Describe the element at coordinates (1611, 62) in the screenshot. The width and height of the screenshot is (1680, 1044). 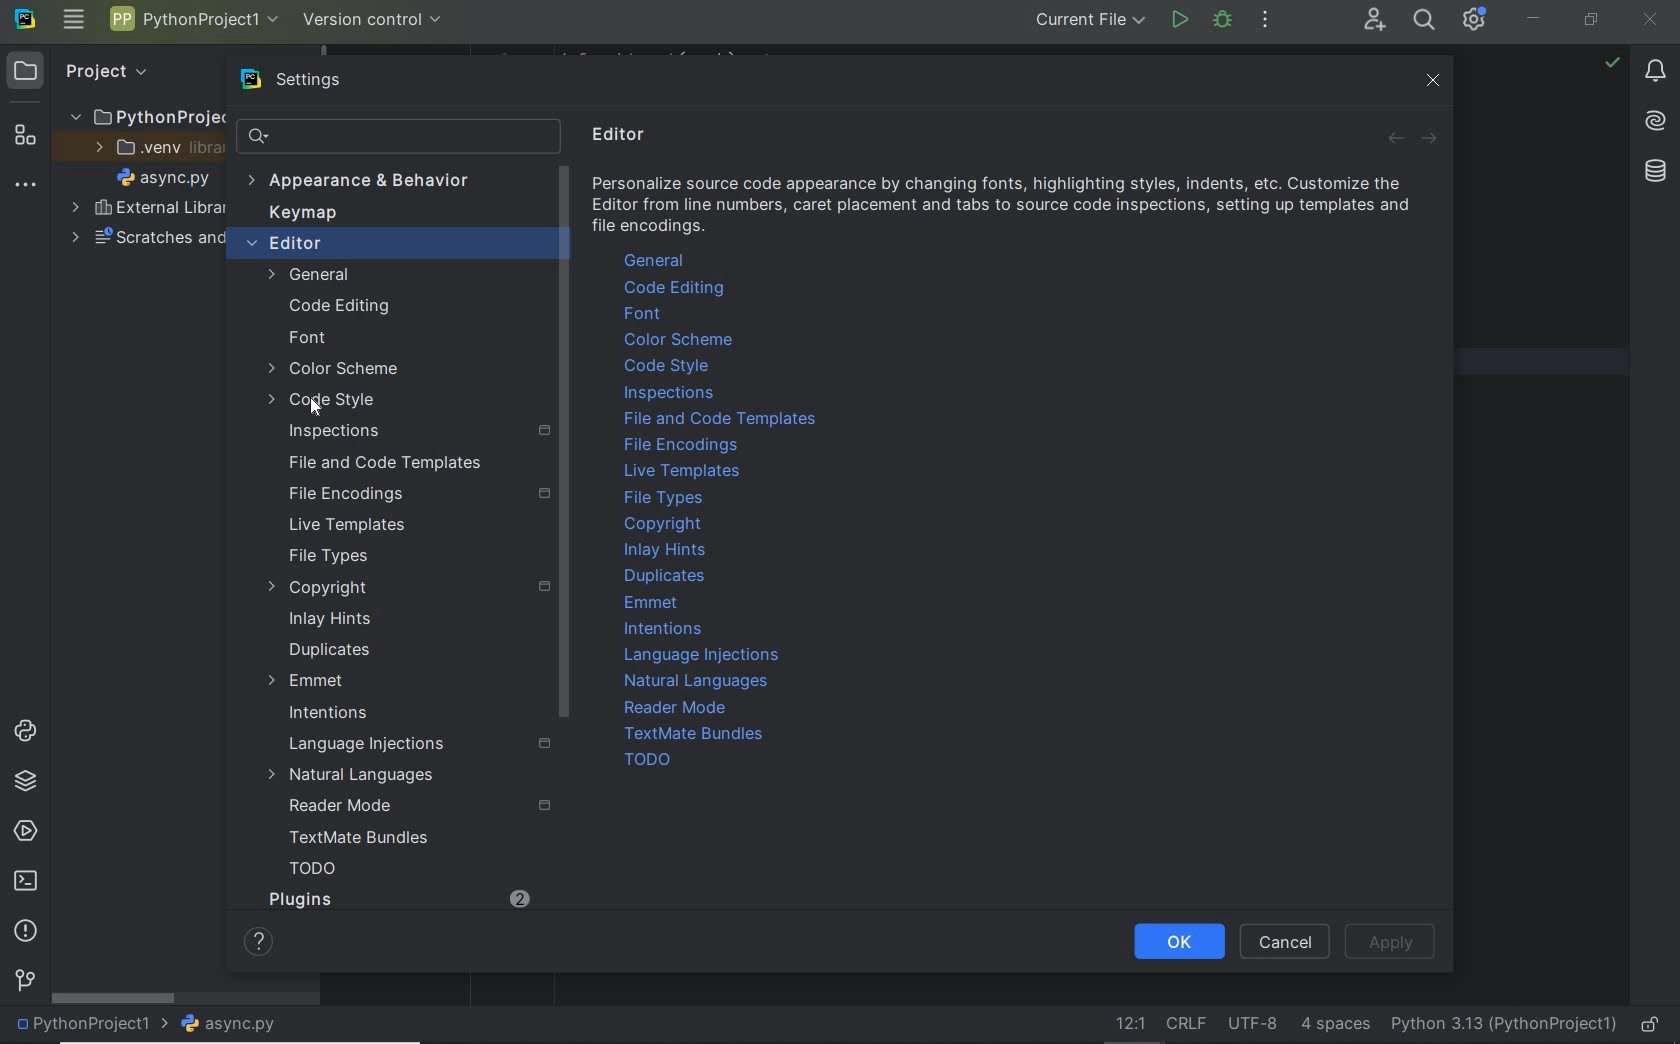
I see `no problem` at that location.